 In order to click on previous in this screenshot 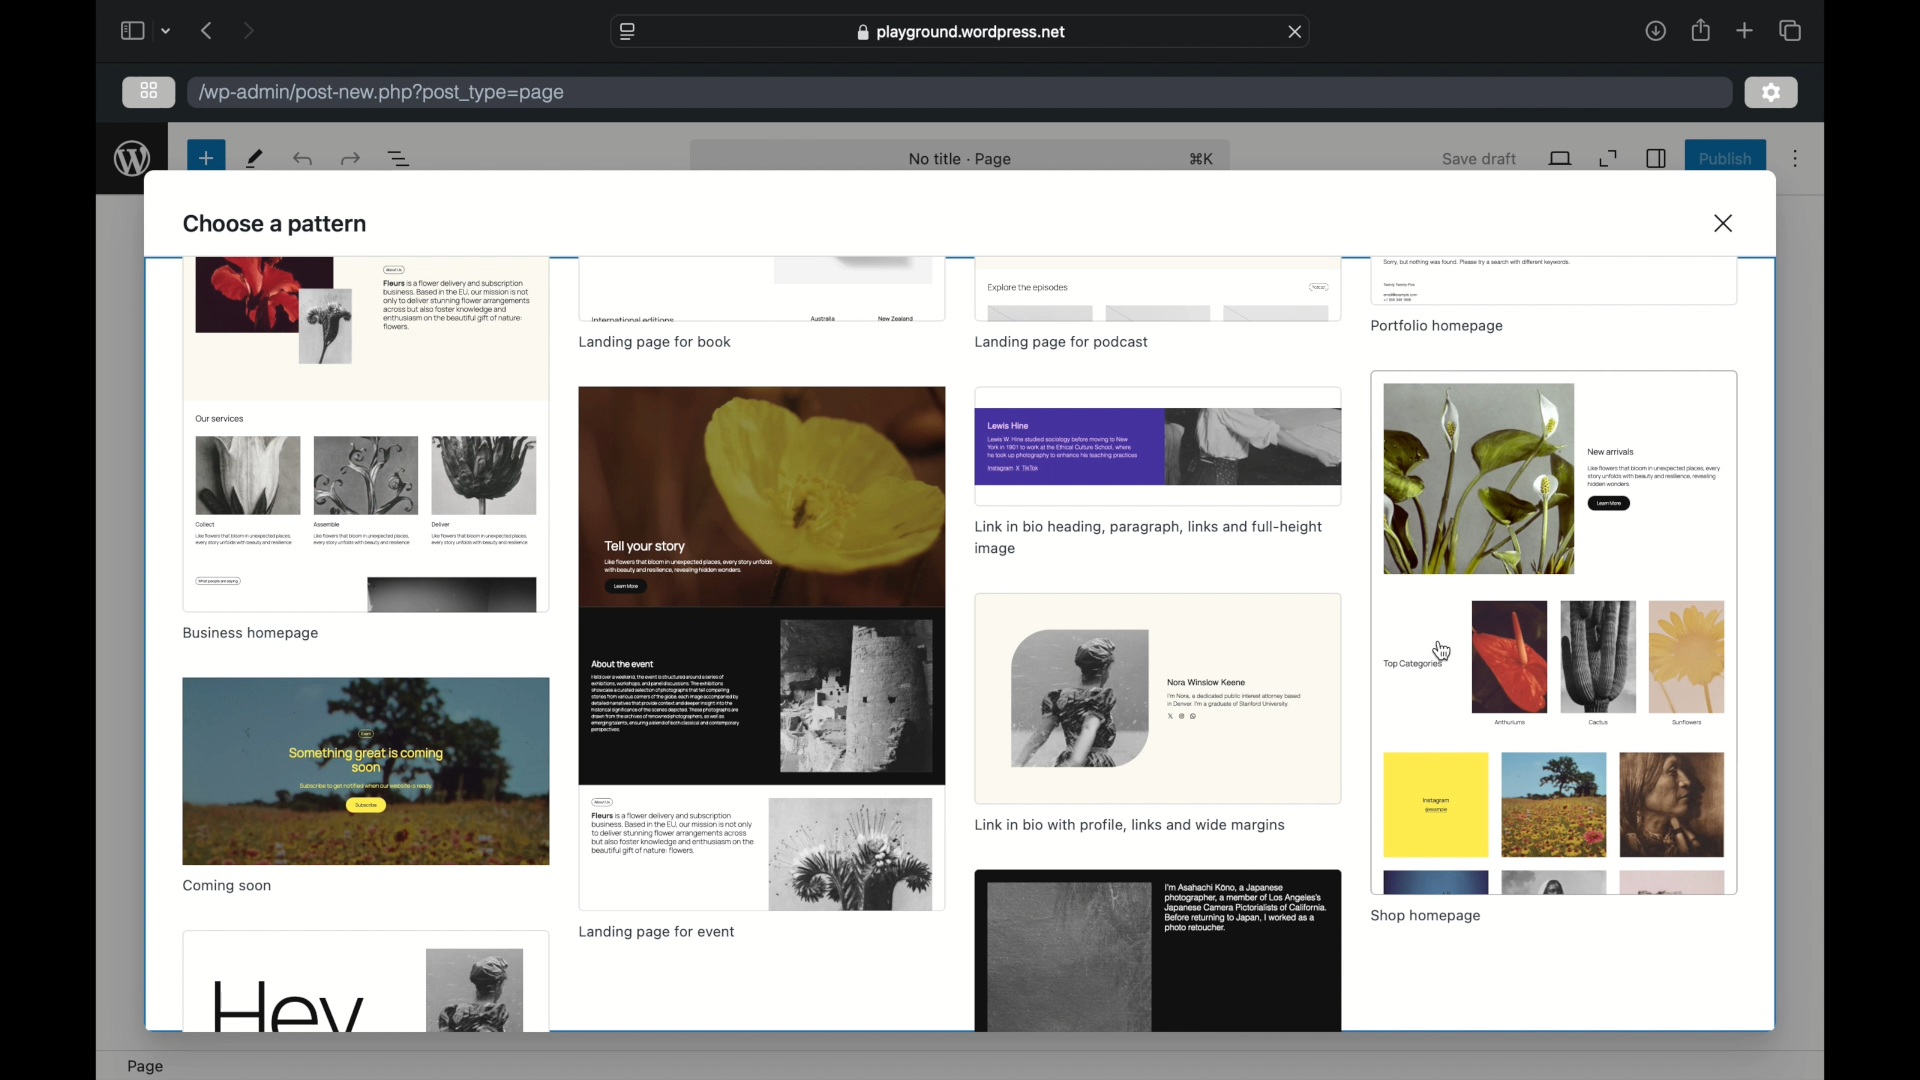, I will do `click(205, 30)`.